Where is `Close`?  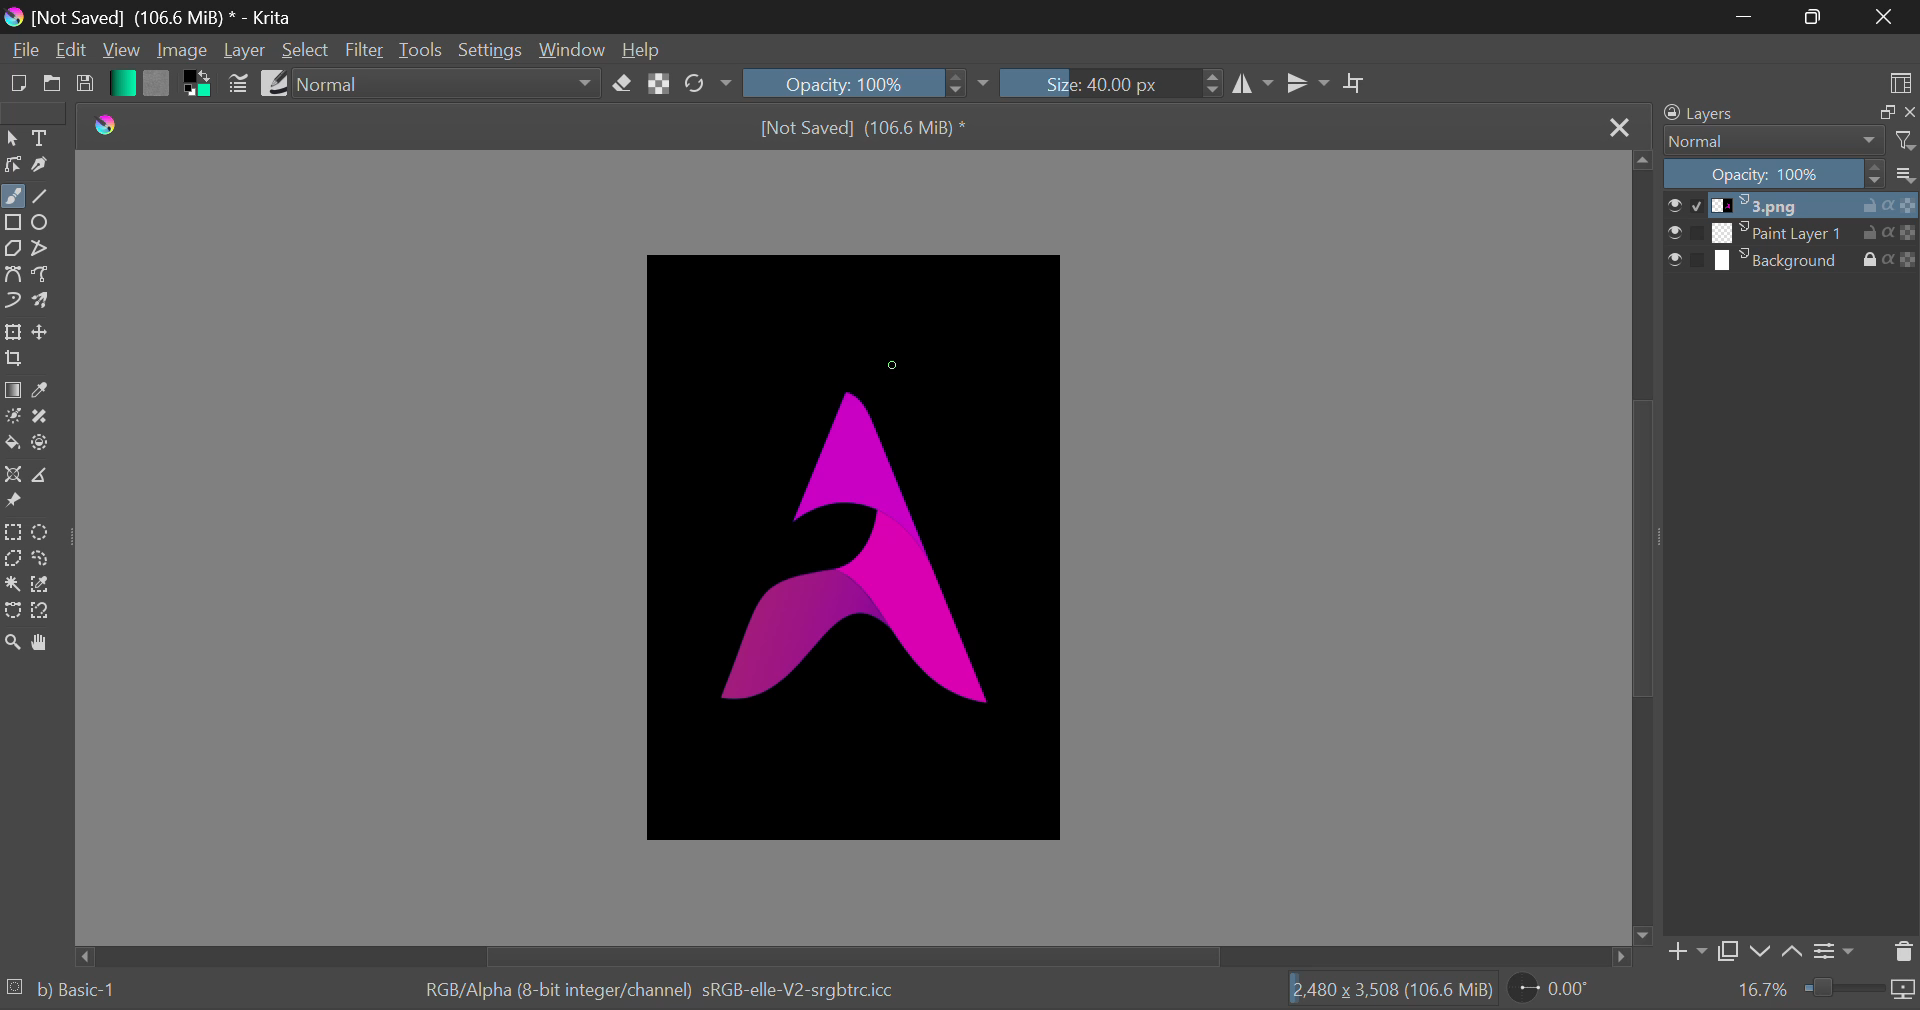 Close is located at coordinates (1882, 16).